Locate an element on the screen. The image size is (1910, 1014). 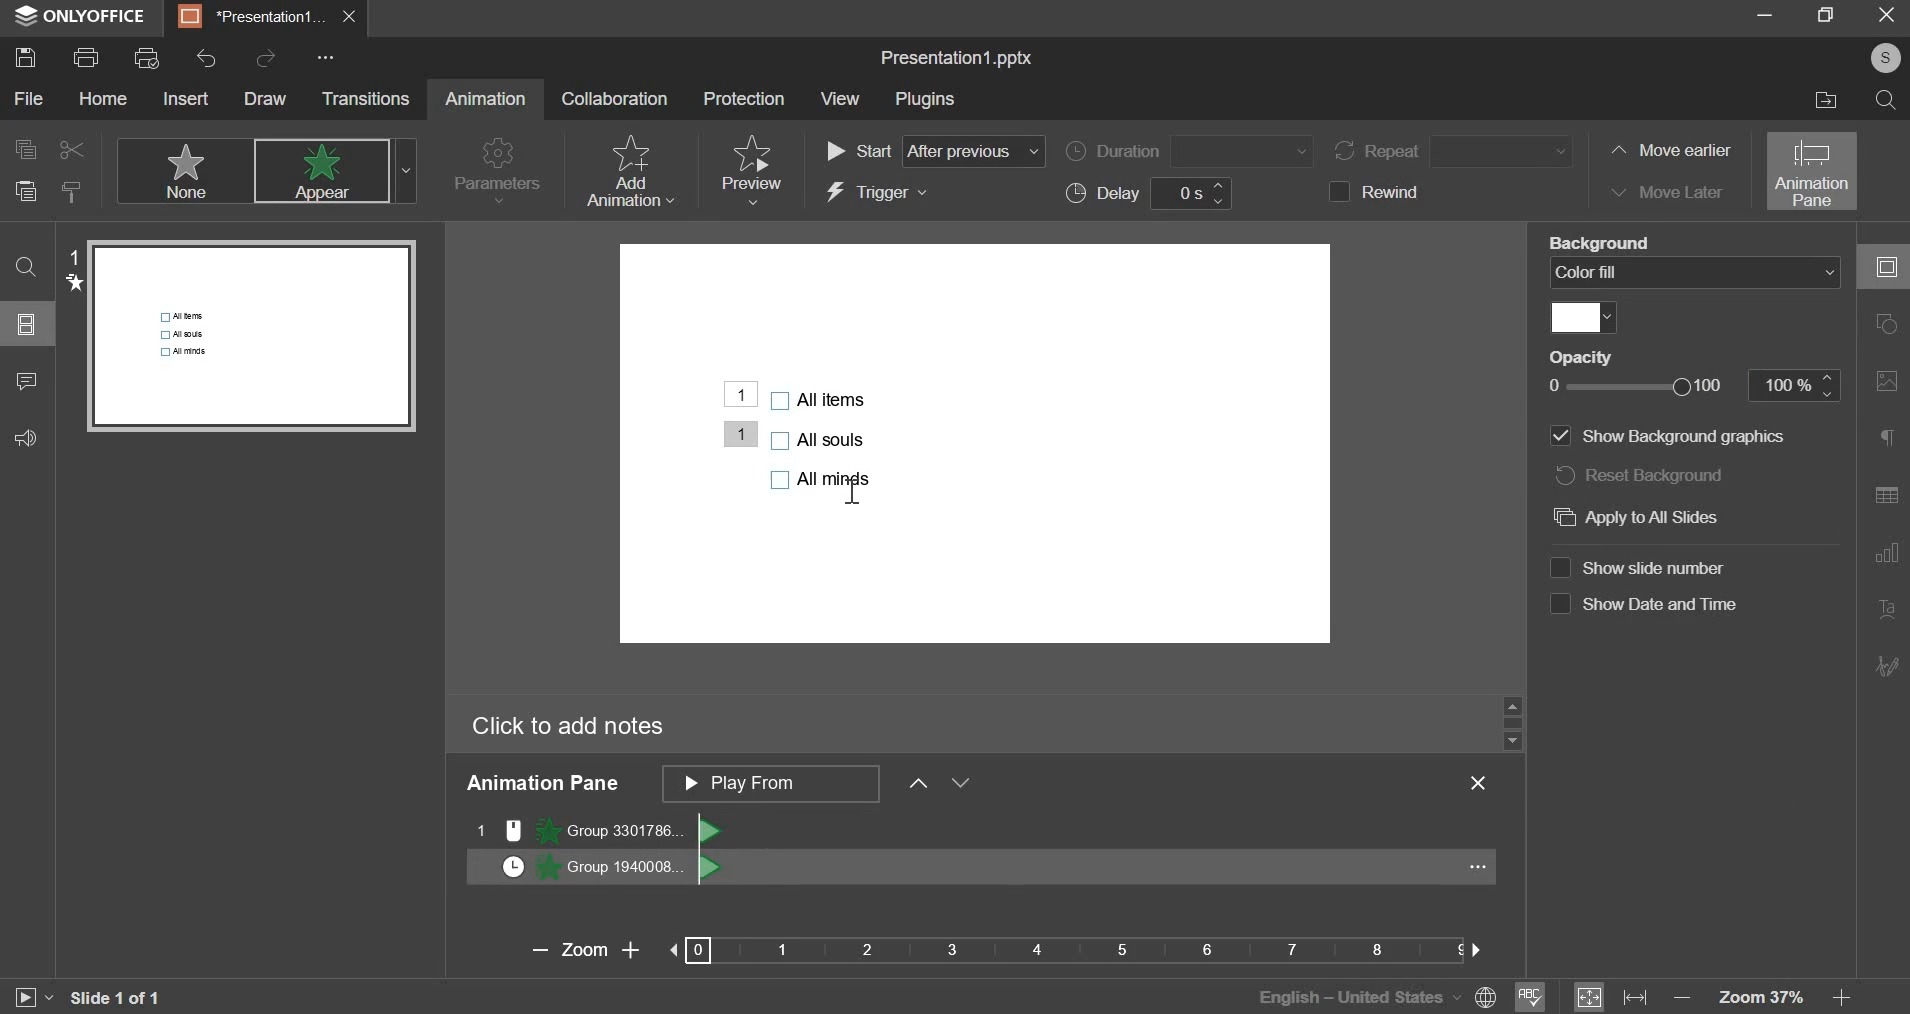
slide preview is located at coordinates (253, 338).